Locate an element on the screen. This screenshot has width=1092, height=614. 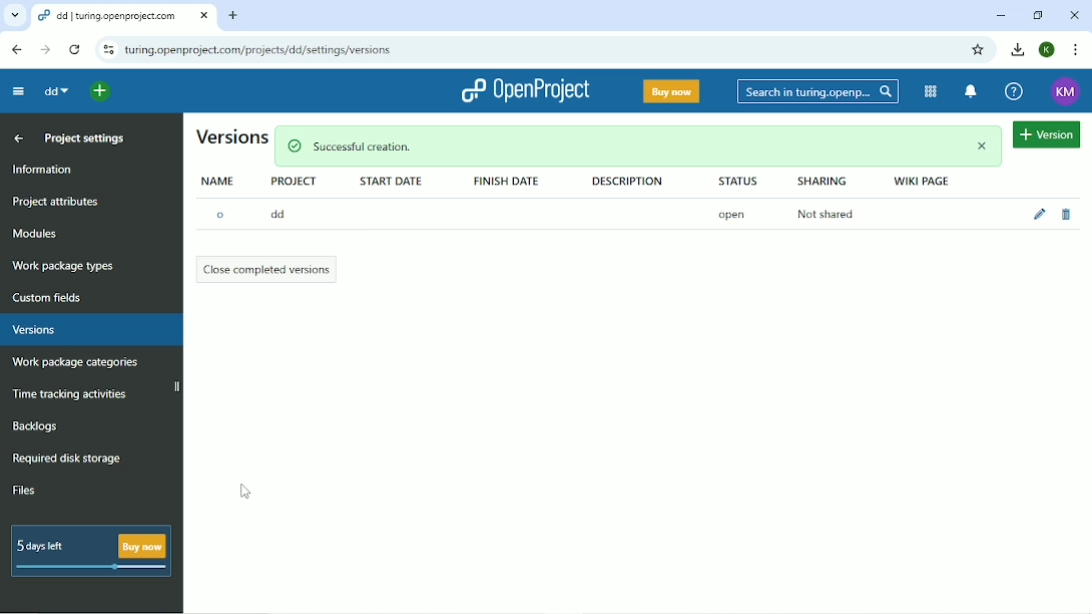
Start date is located at coordinates (390, 182).